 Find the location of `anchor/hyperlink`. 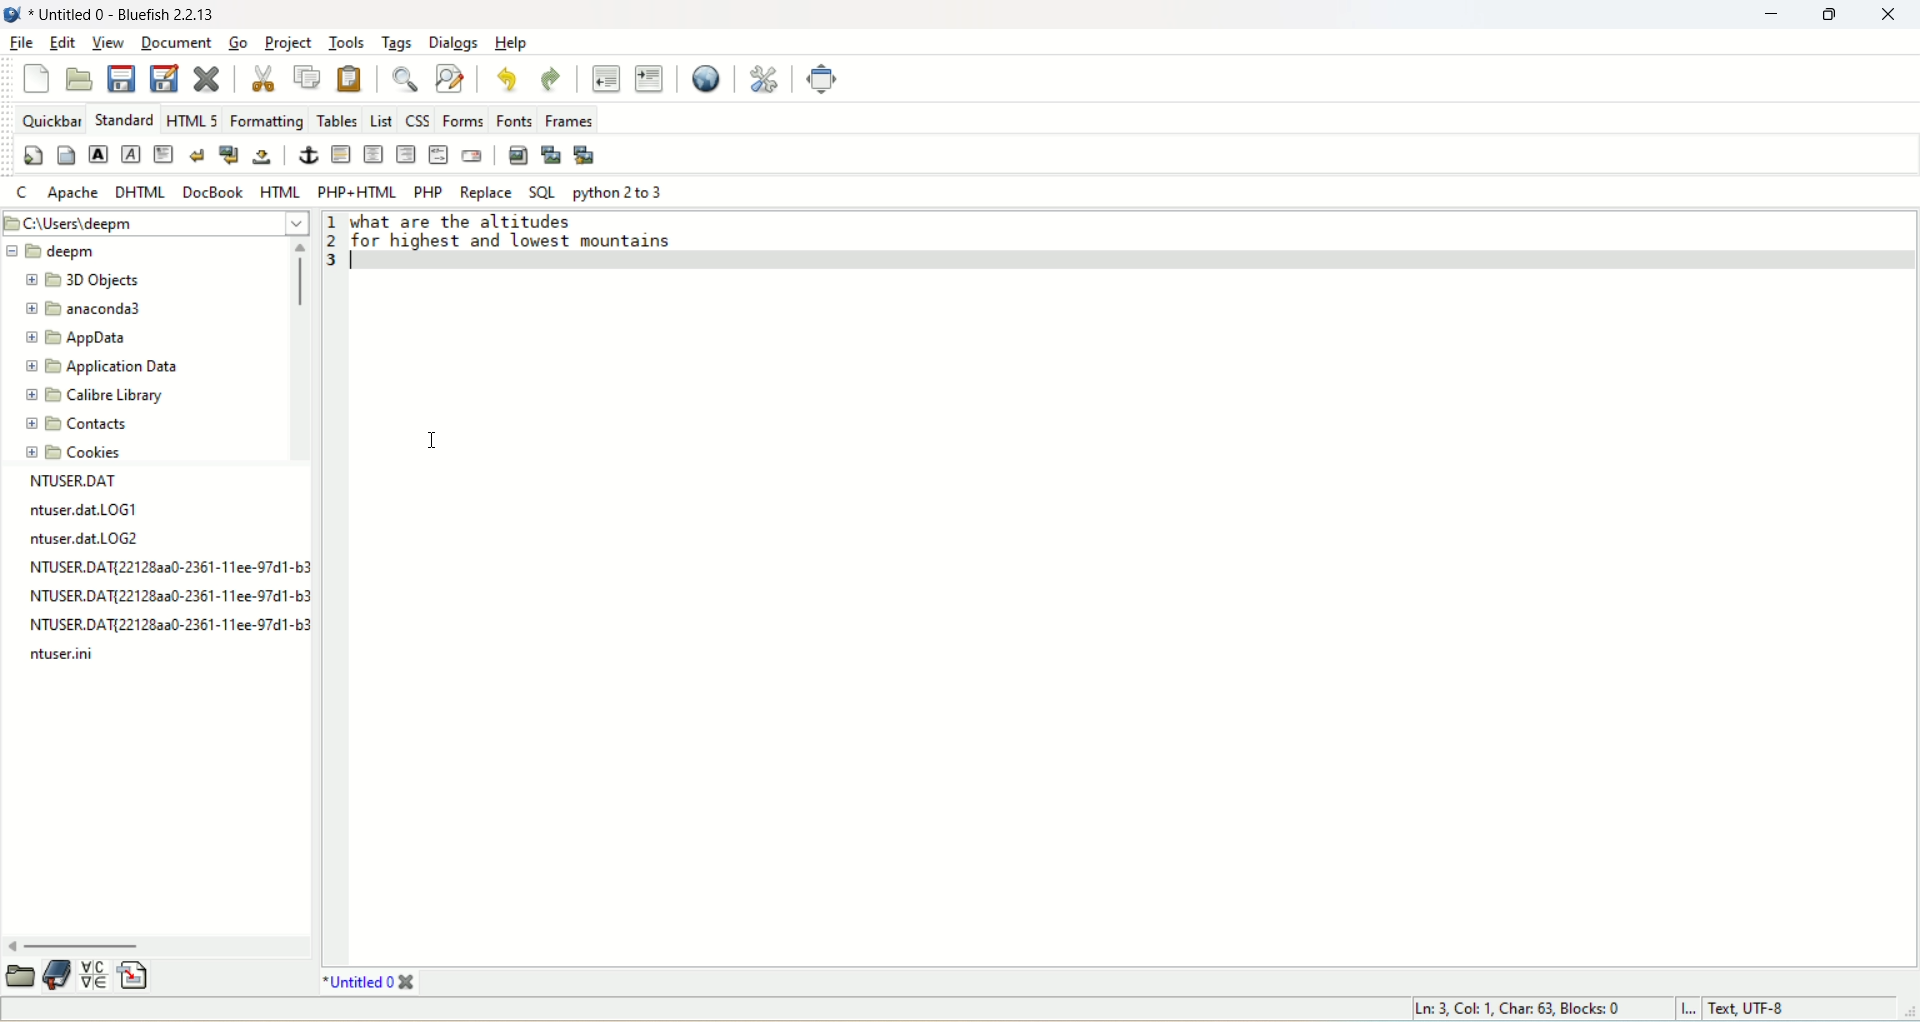

anchor/hyperlink is located at coordinates (309, 153).